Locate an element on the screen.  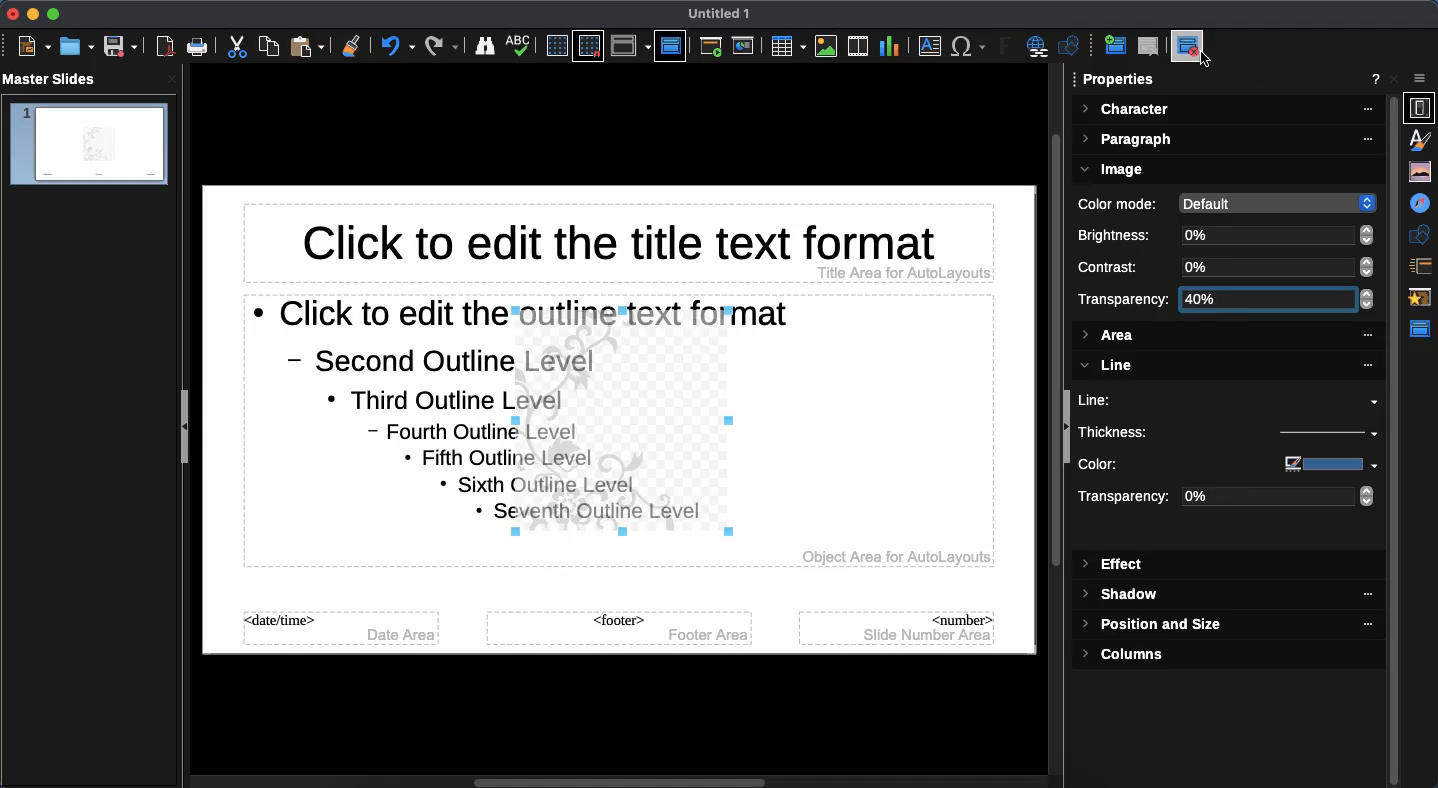
Paragraph is located at coordinates (1229, 141).